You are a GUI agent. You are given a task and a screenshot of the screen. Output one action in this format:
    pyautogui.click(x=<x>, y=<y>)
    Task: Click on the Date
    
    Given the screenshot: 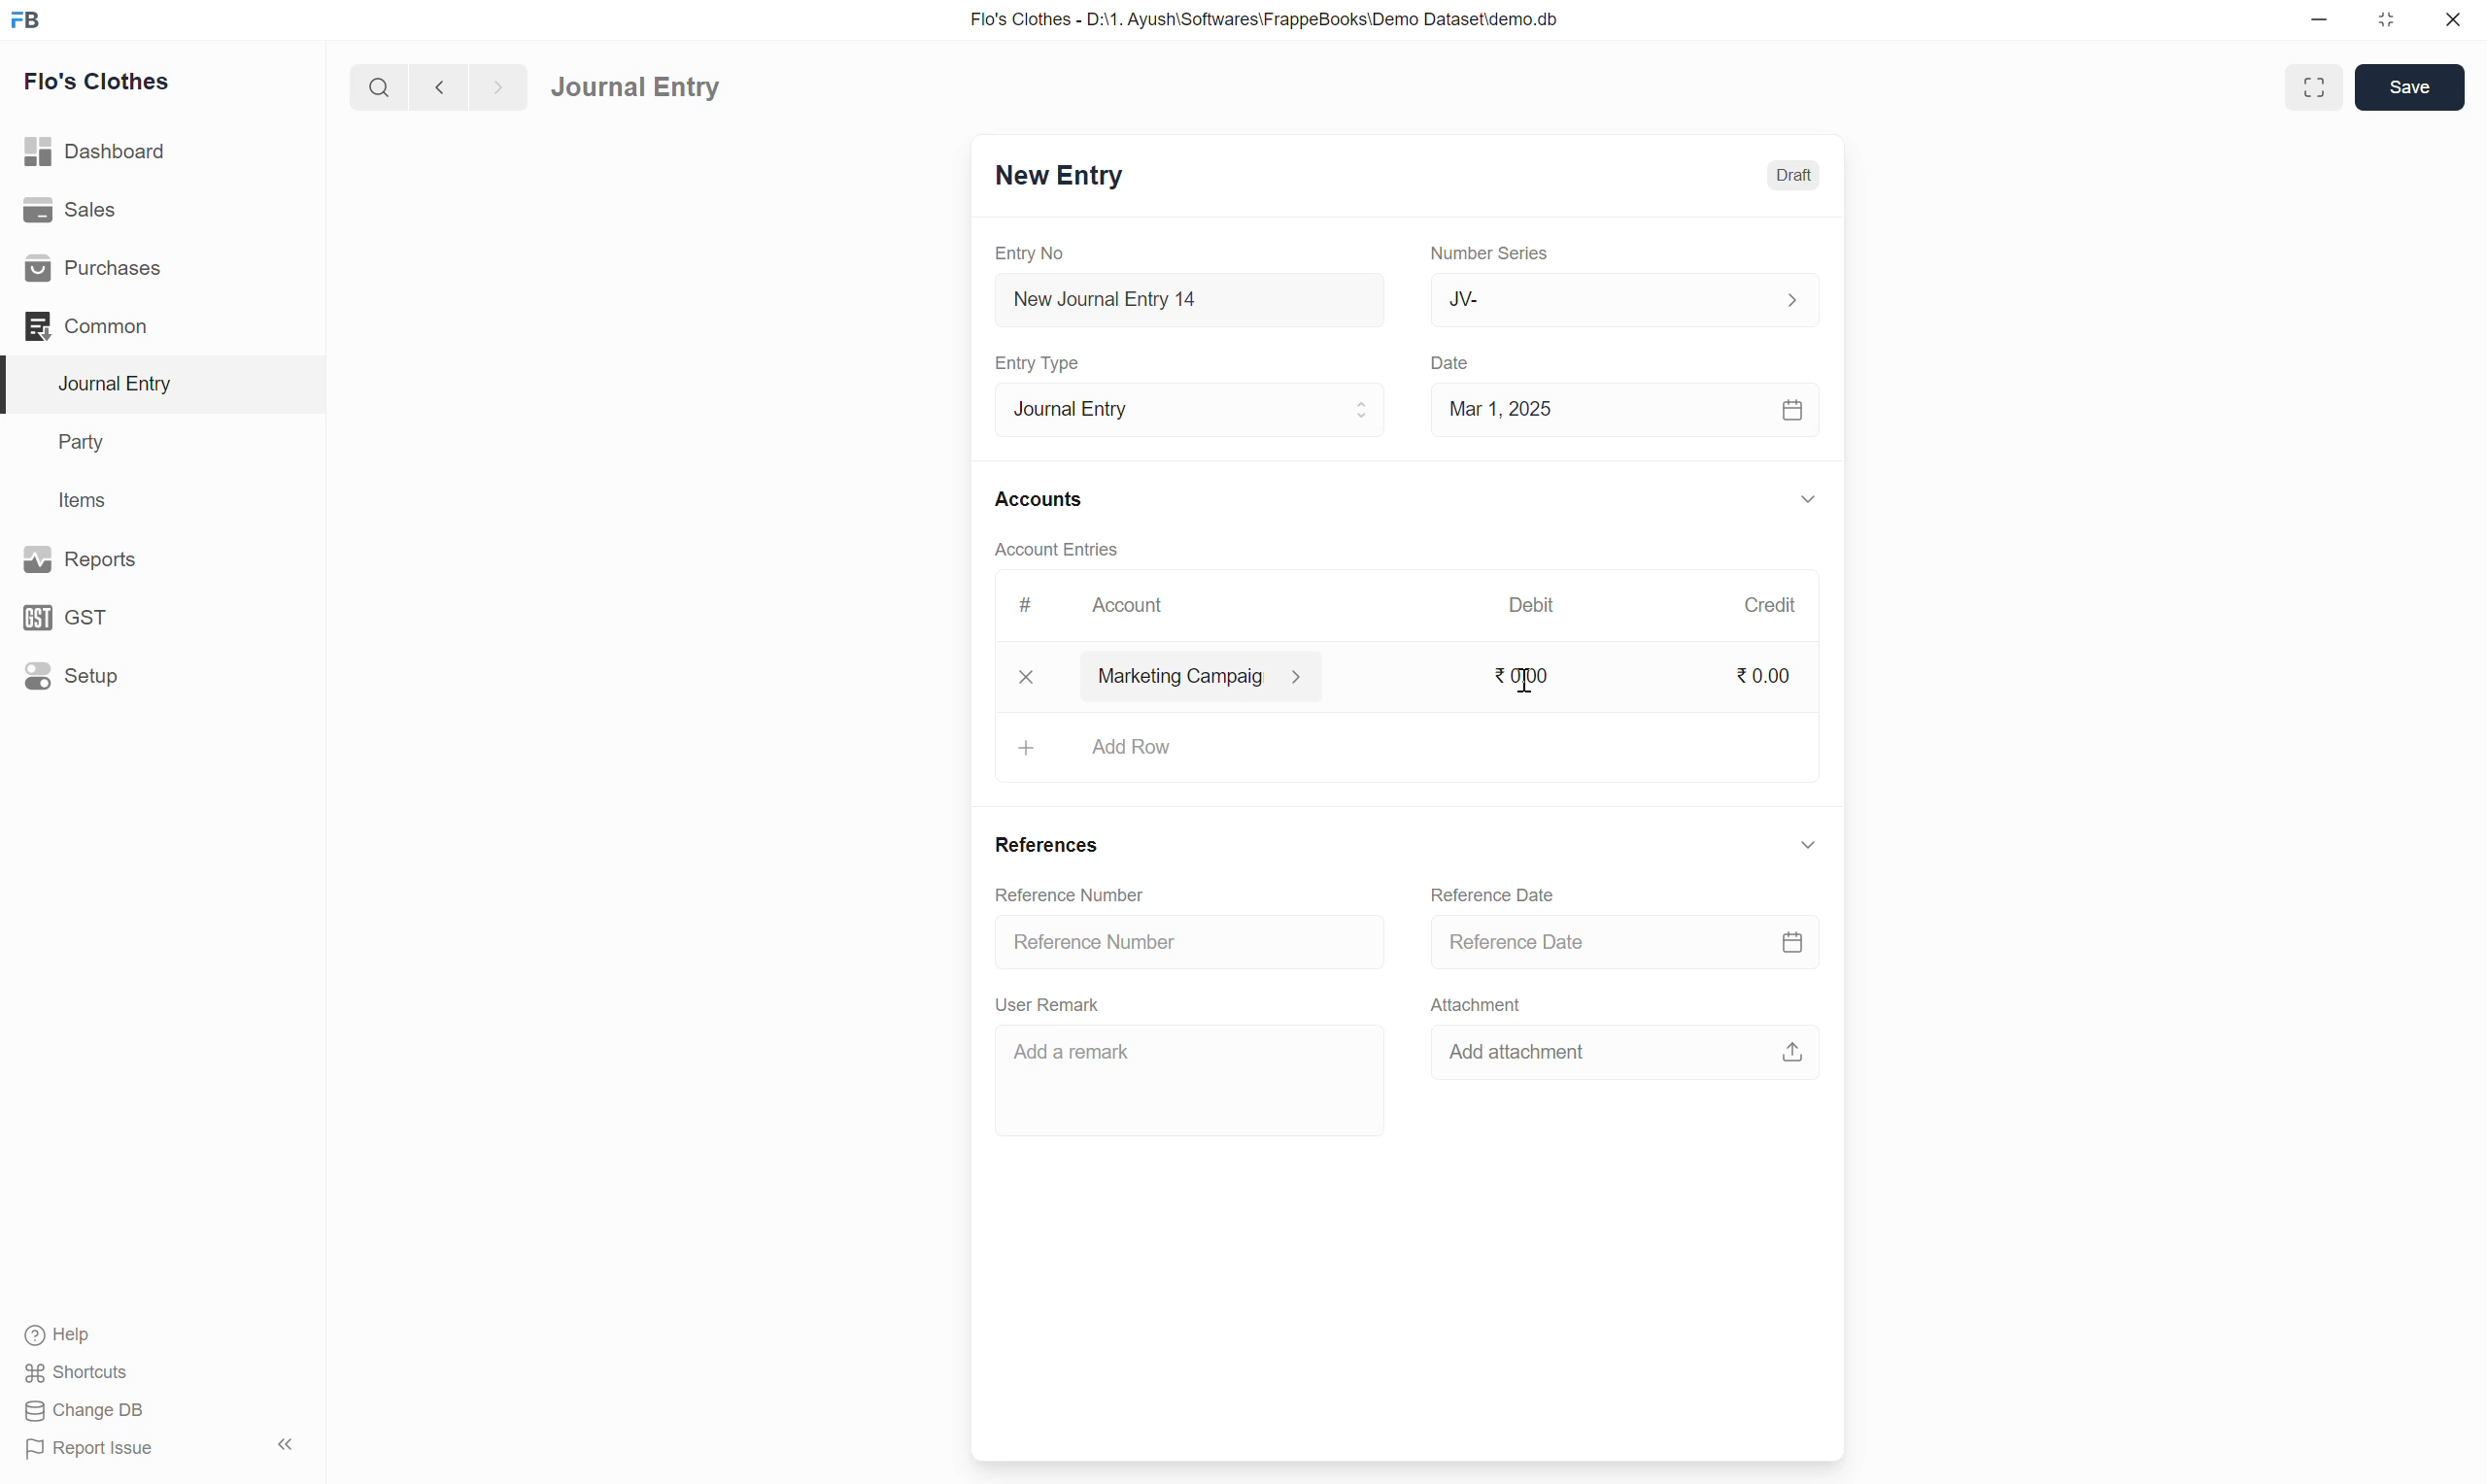 What is the action you would take?
    pyautogui.click(x=1455, y=364)
    